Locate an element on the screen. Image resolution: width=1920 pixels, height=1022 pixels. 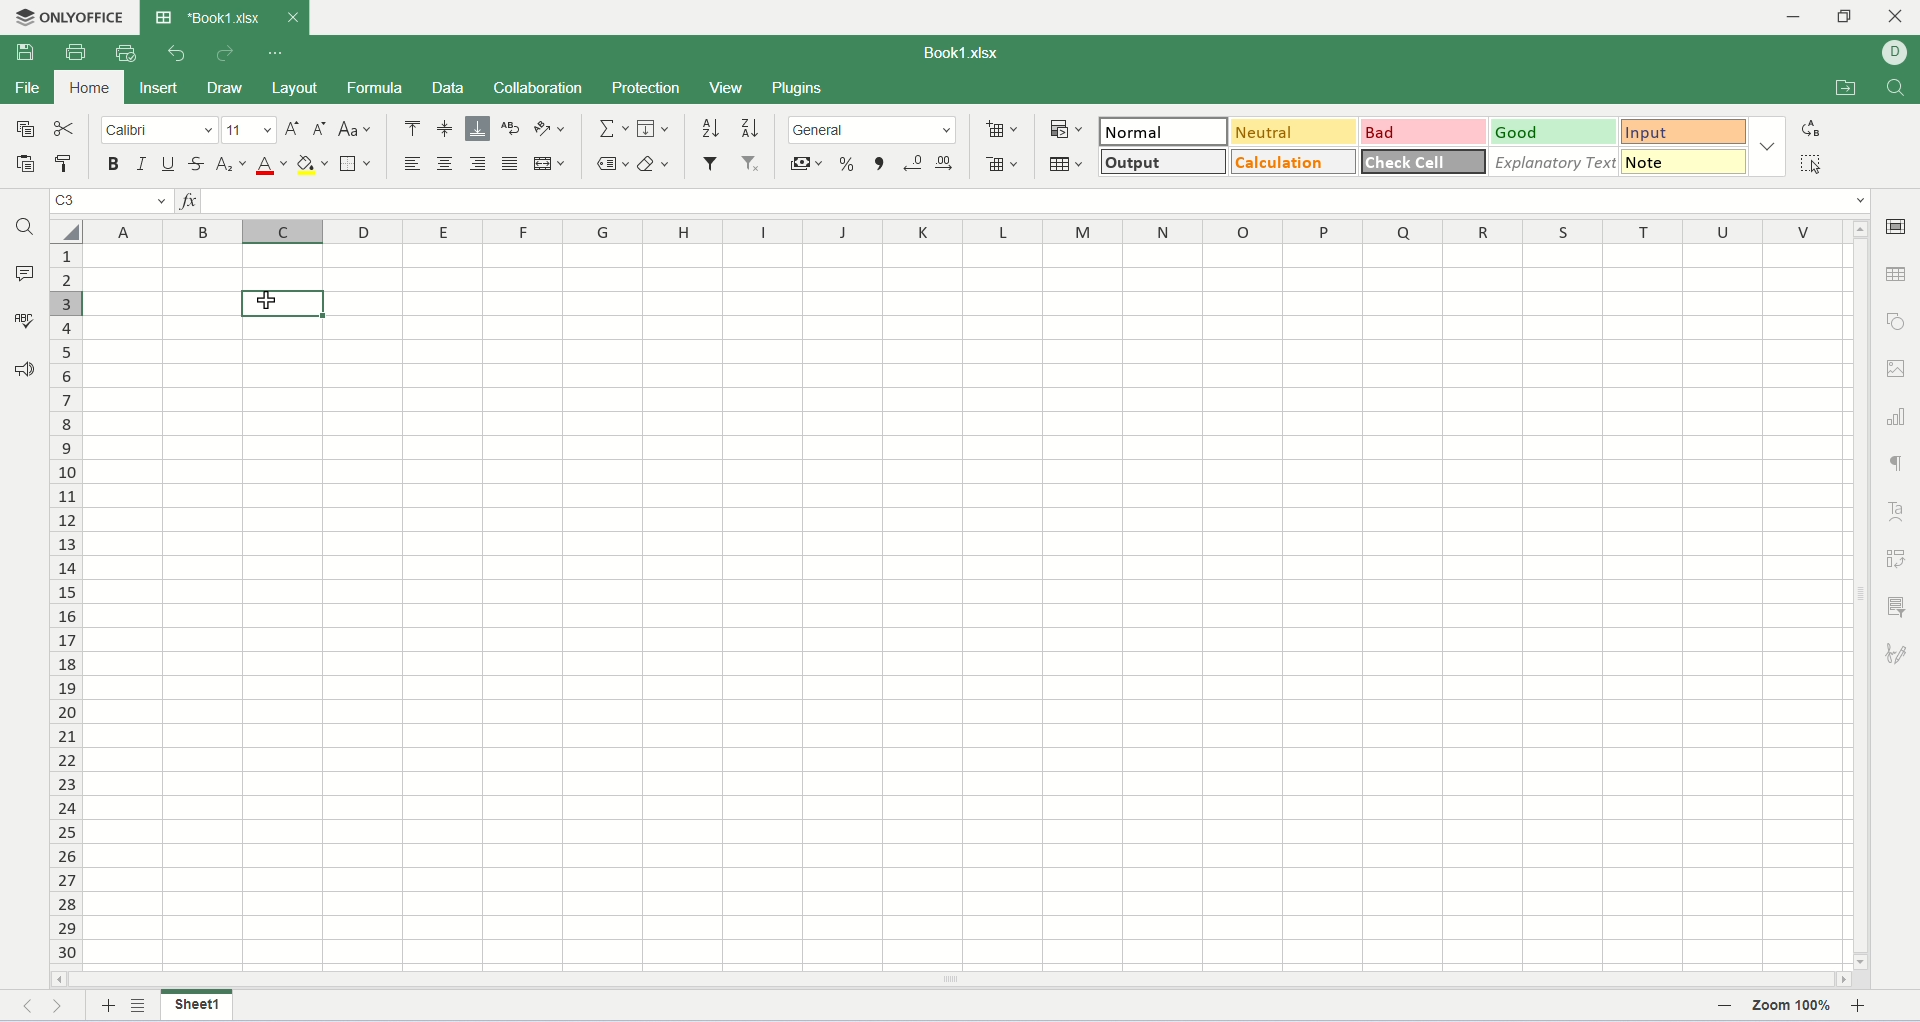
align left is located at coordinates (412, 163).